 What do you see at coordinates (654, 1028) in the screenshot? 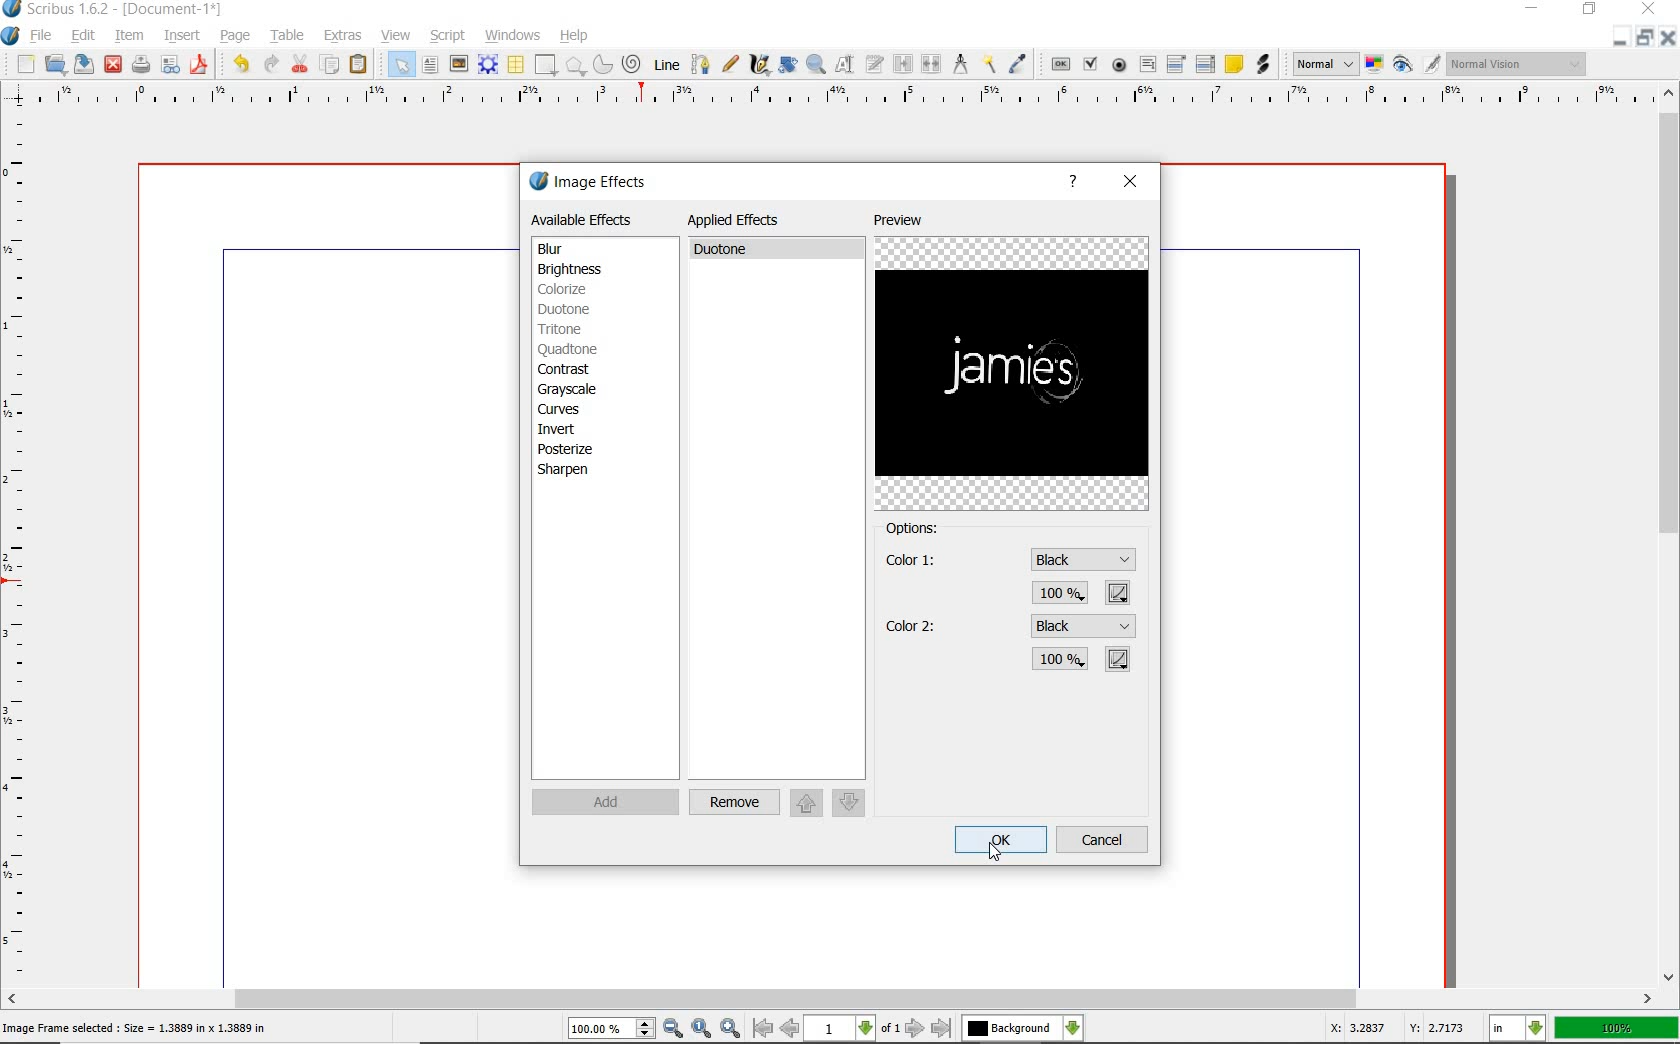
I see `zoom in/zoom to/zoom out` at bounding box center [654, 1028].